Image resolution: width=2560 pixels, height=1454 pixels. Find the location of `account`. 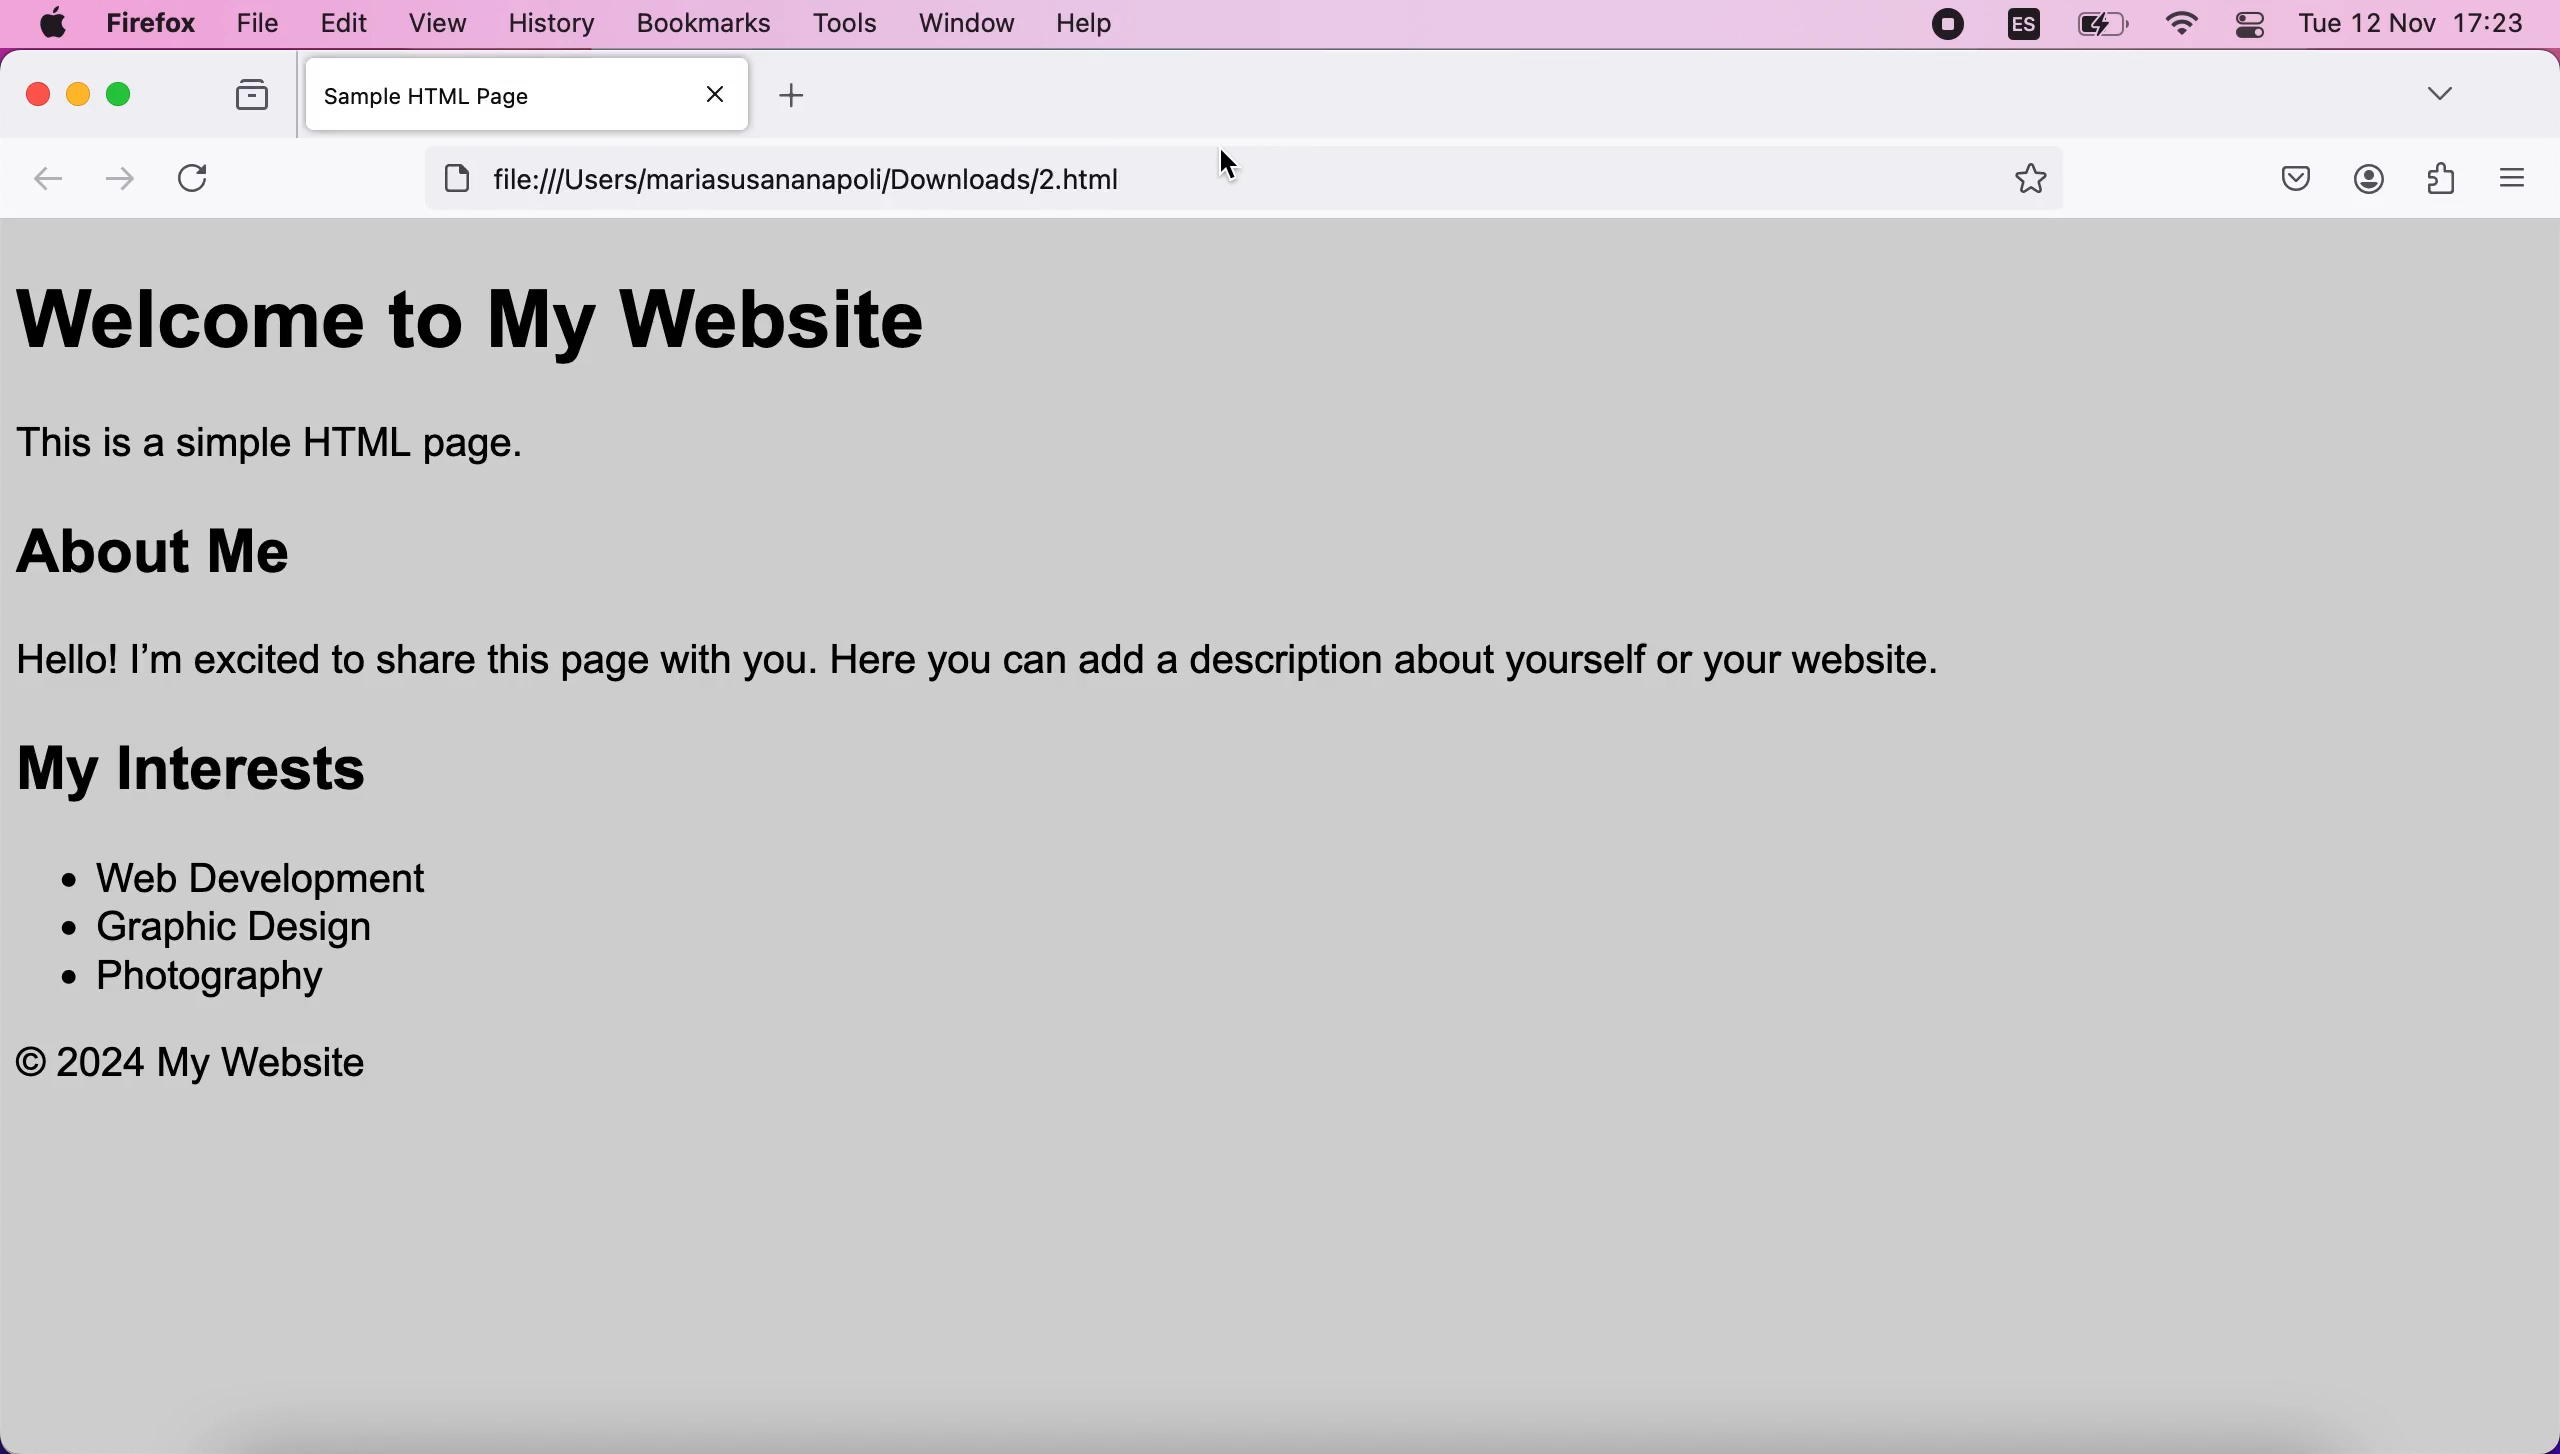

account is located at coordinates (2367, 180).